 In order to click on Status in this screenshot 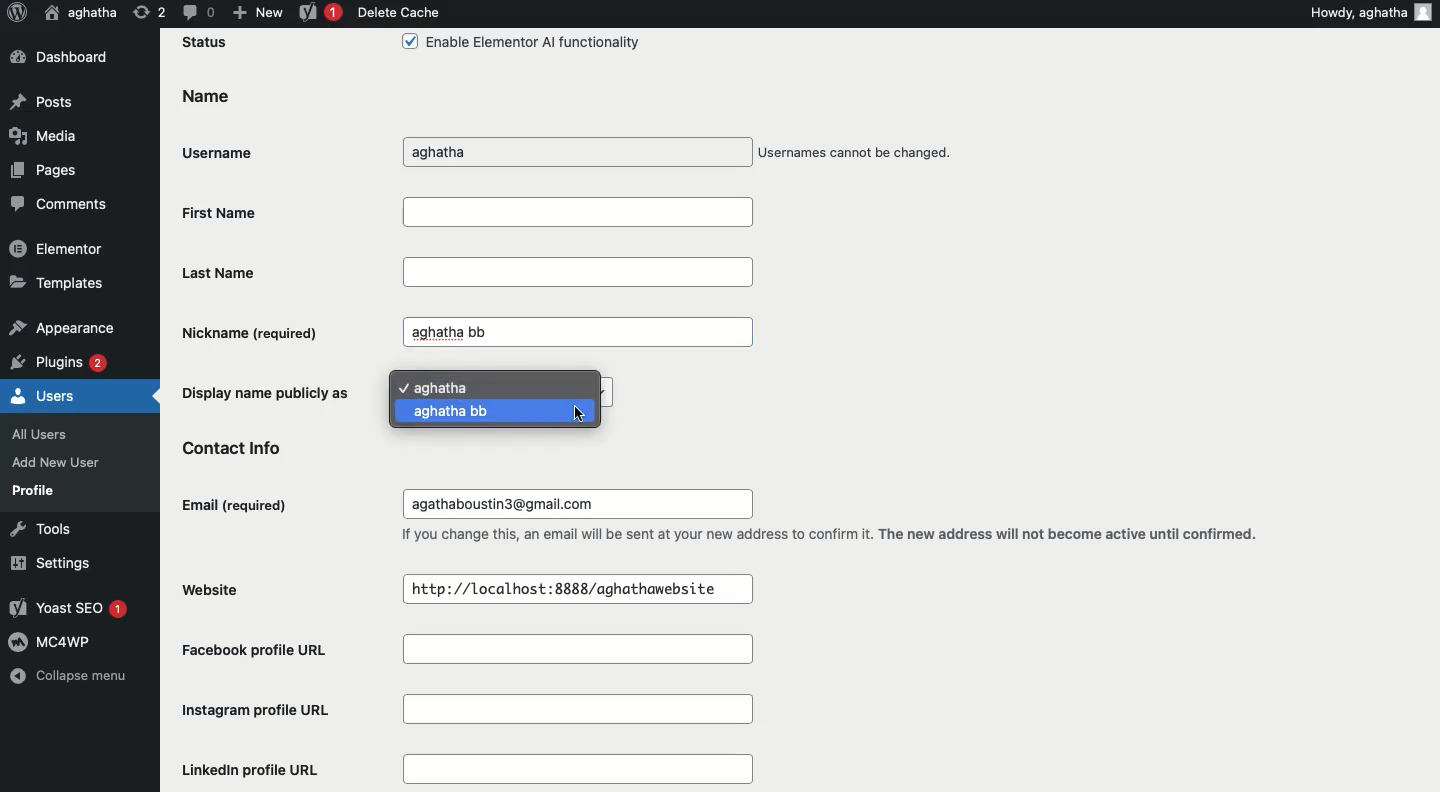, I will do `click(206, 43)`.